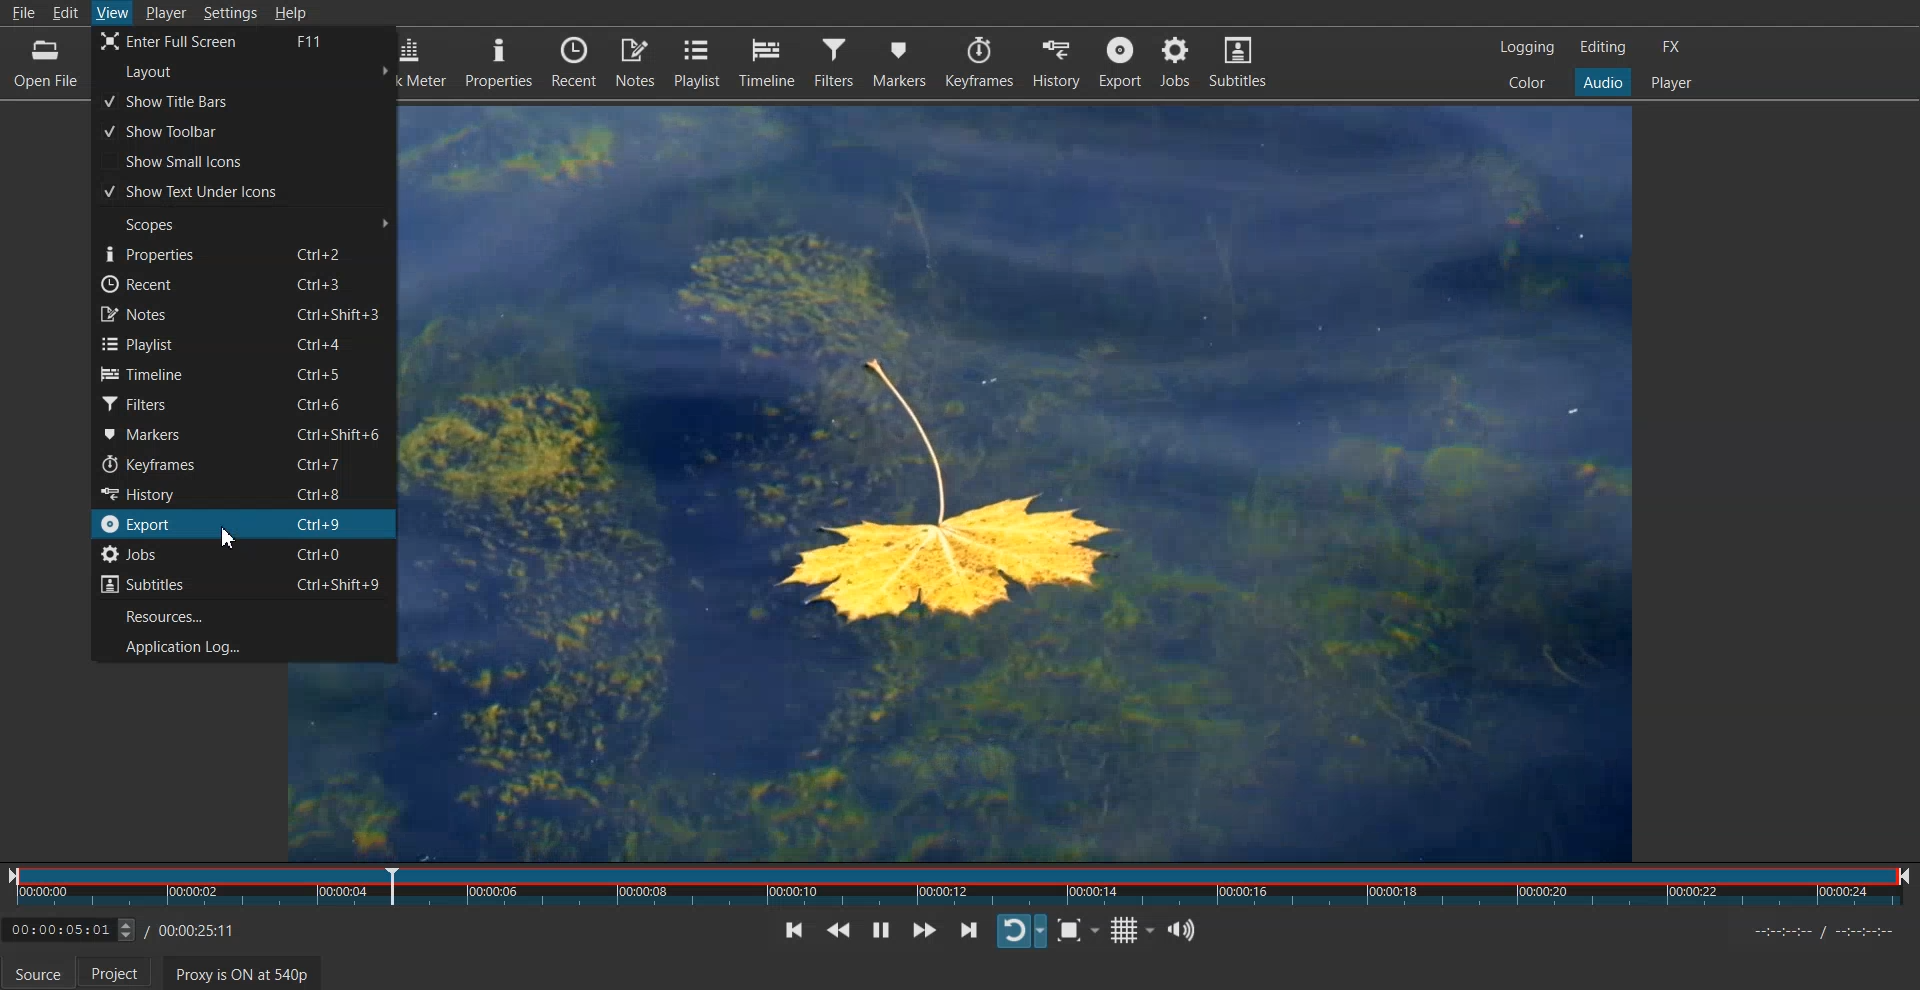  I want to click on File, so click(25, 14).